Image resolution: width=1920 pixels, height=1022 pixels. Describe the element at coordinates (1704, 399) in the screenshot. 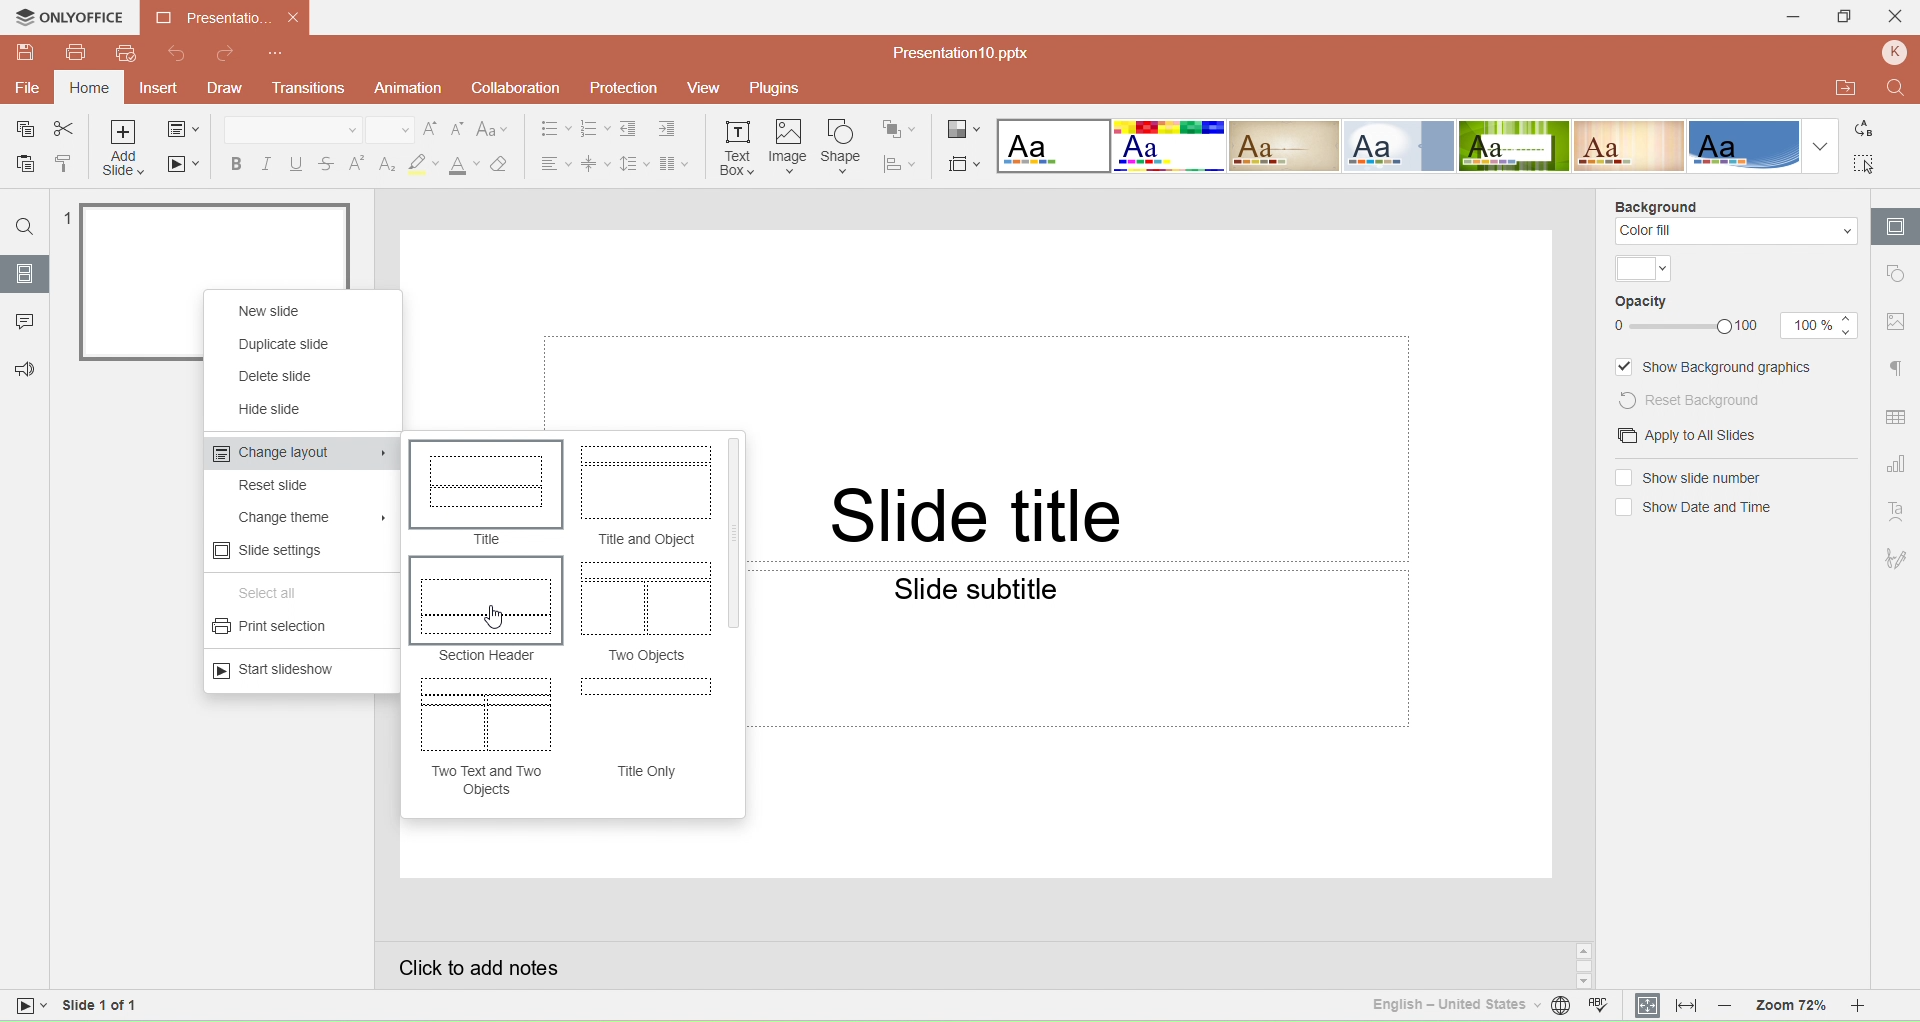

I see `Rest background` at that location.